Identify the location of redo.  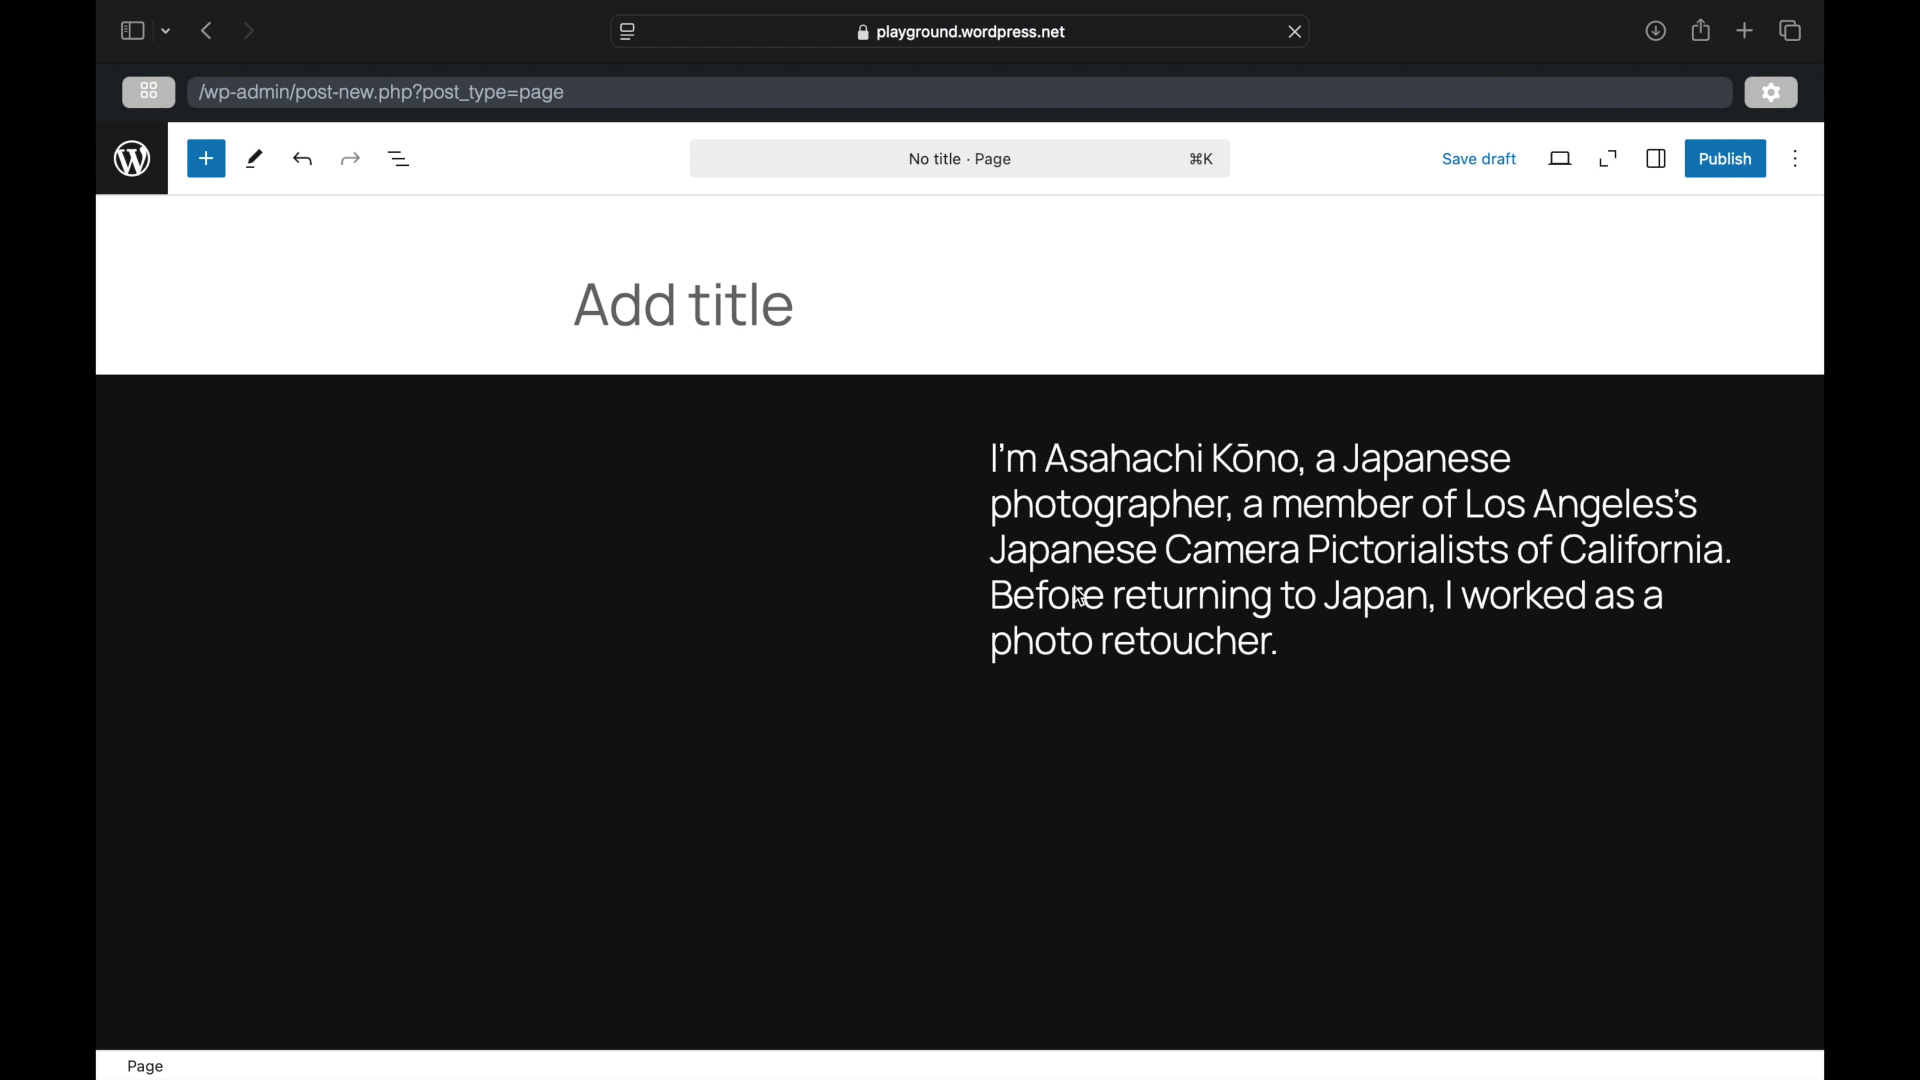
(305, 158).